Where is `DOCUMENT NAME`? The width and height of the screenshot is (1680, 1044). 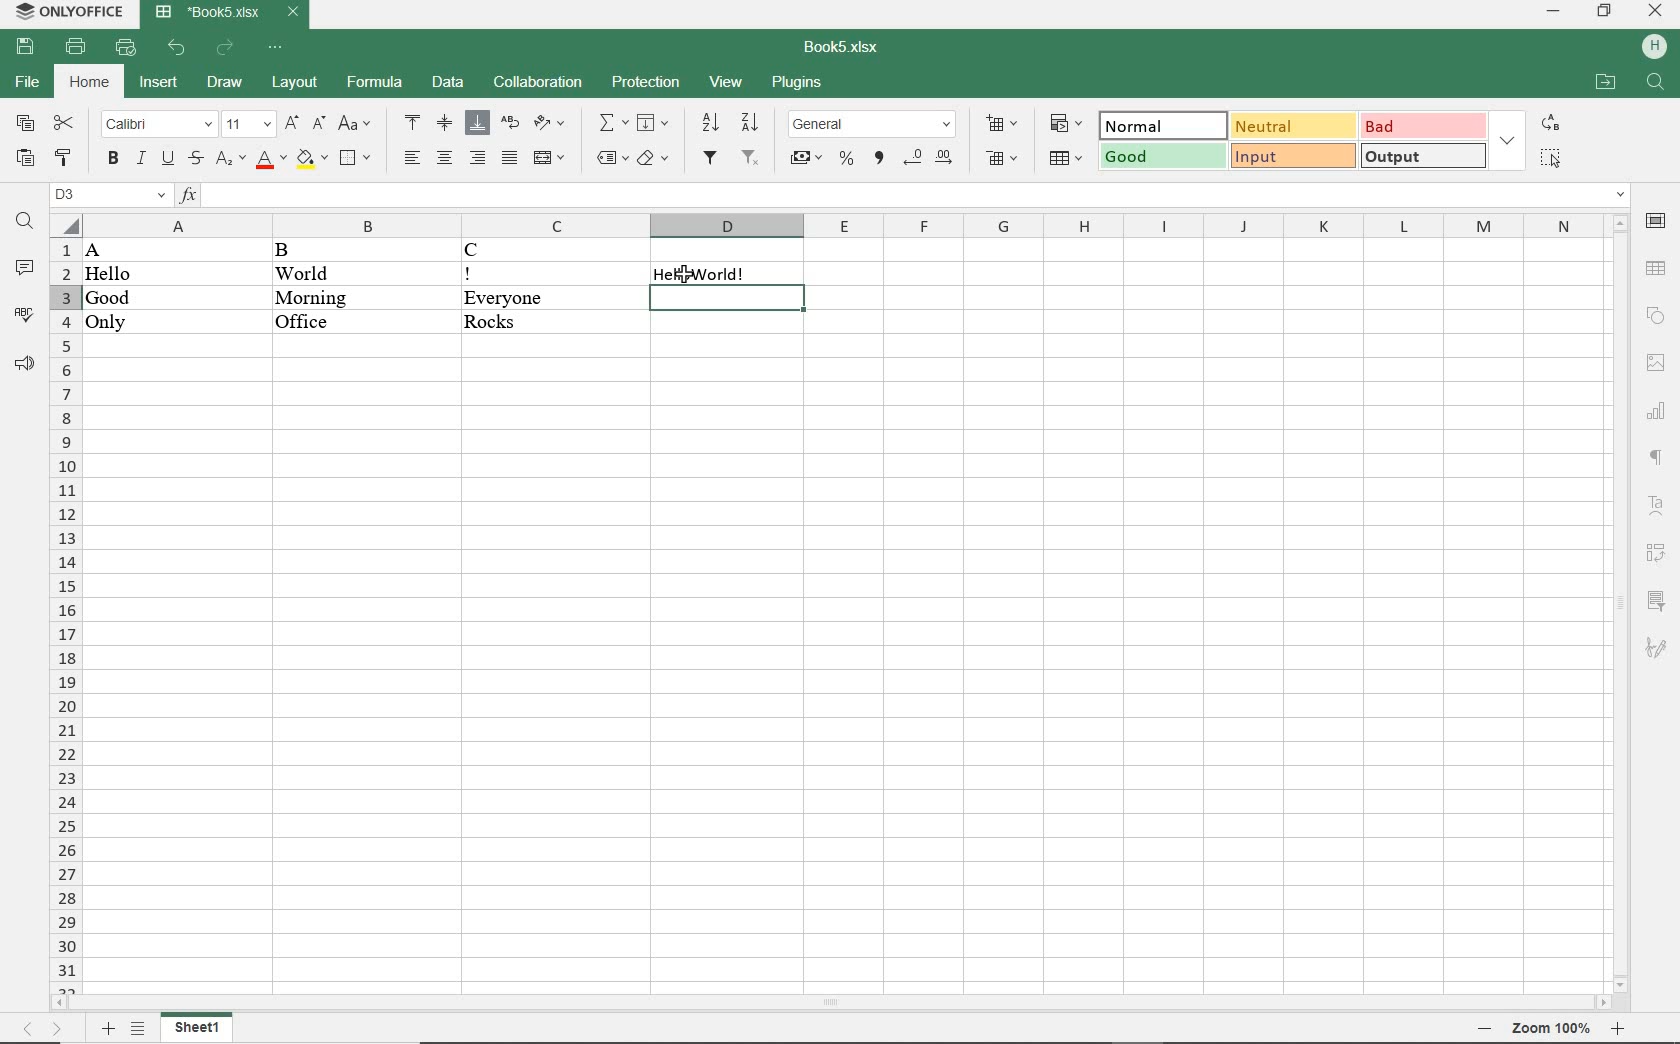
DOCUMENT NAME is located at coordinates (230, 14).